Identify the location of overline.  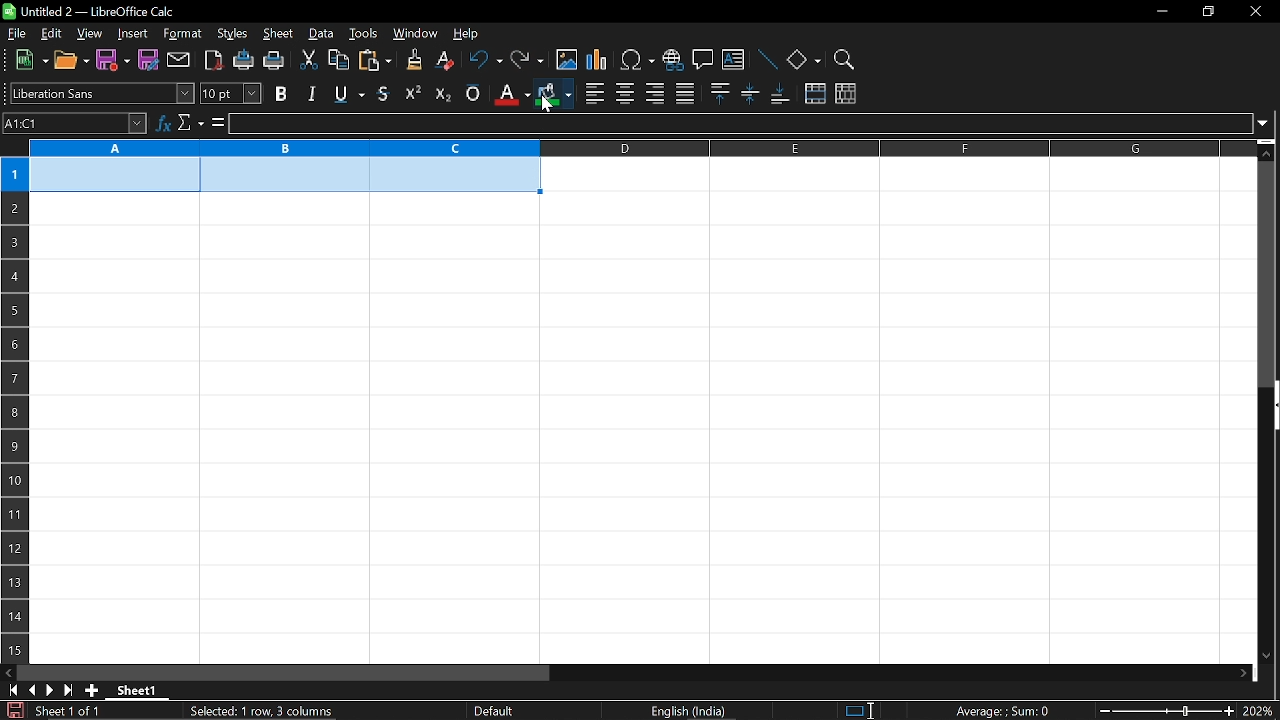
(473, 94).